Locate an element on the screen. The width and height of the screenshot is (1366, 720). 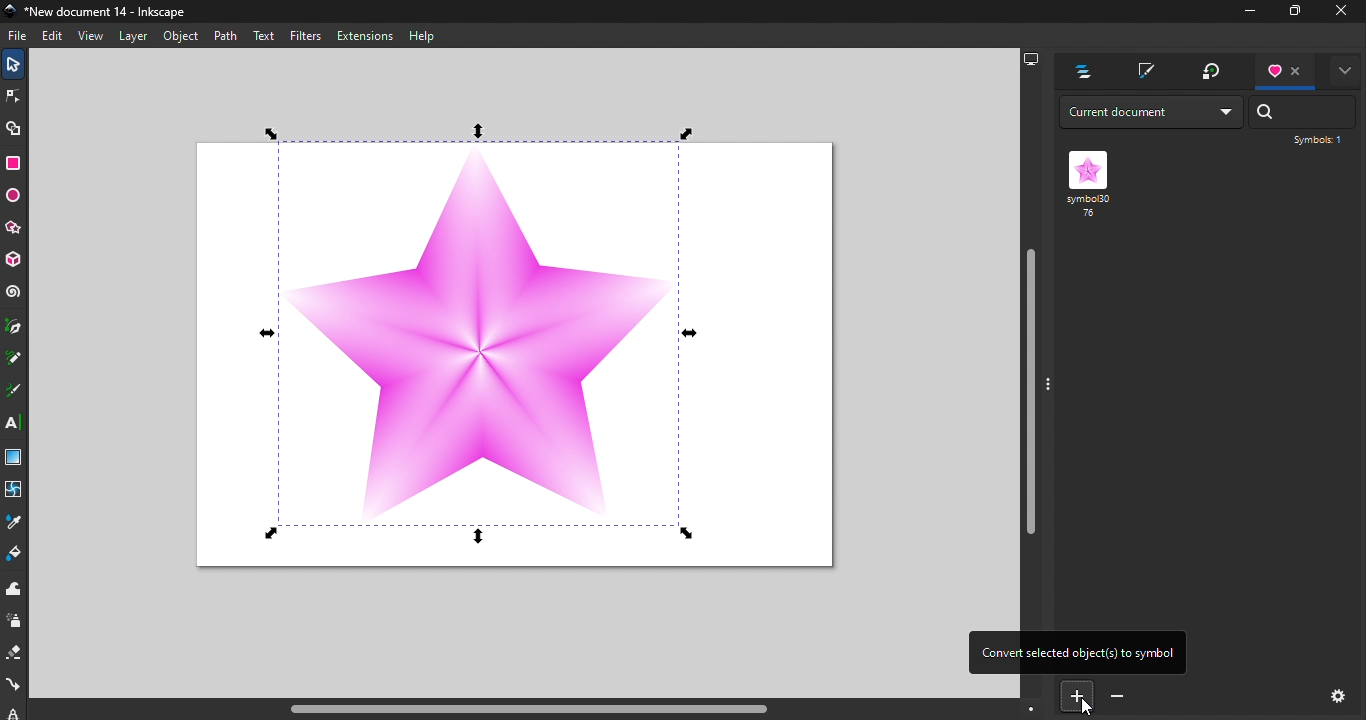
Transform is located at coordinates (1211, 69).